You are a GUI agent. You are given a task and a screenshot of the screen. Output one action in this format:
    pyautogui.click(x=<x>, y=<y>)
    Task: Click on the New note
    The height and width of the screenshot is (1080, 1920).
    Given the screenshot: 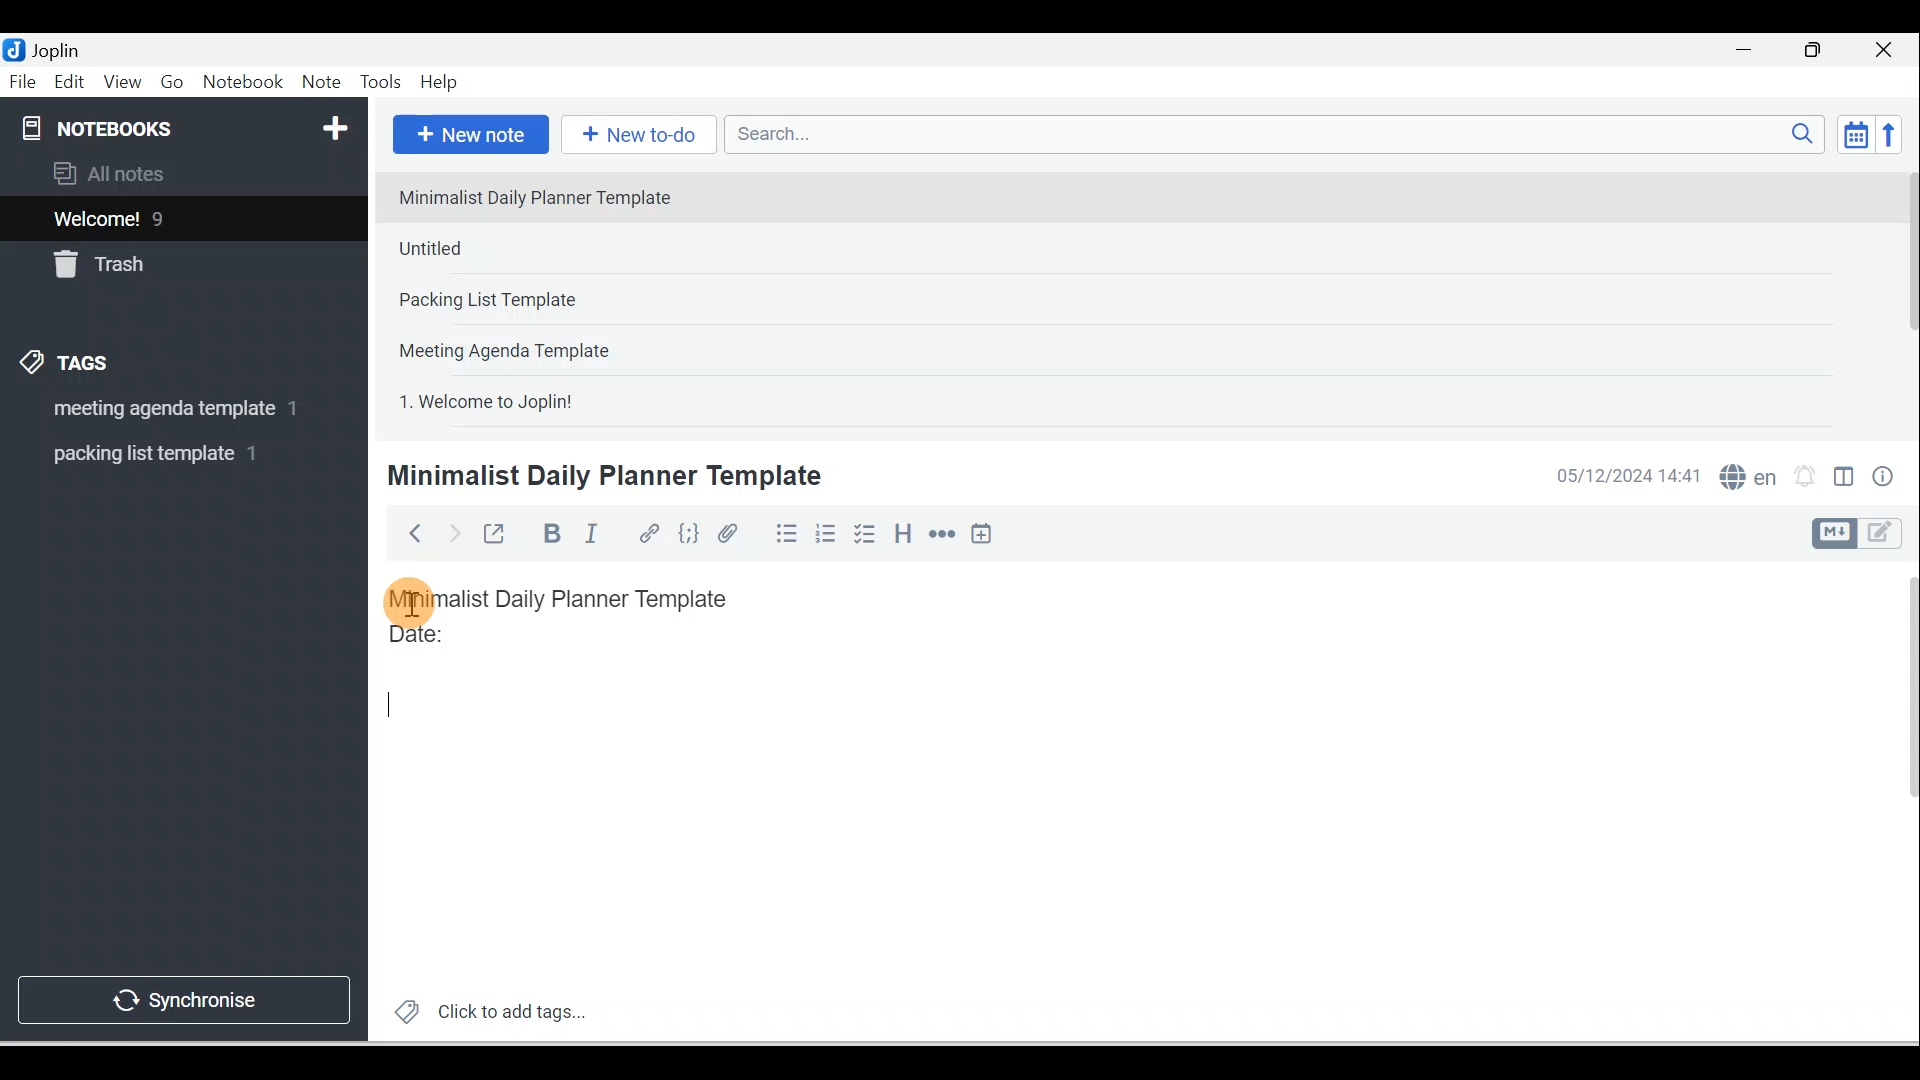 What is the action you would take?
    pyautogui.click(x=467, y=136)
    